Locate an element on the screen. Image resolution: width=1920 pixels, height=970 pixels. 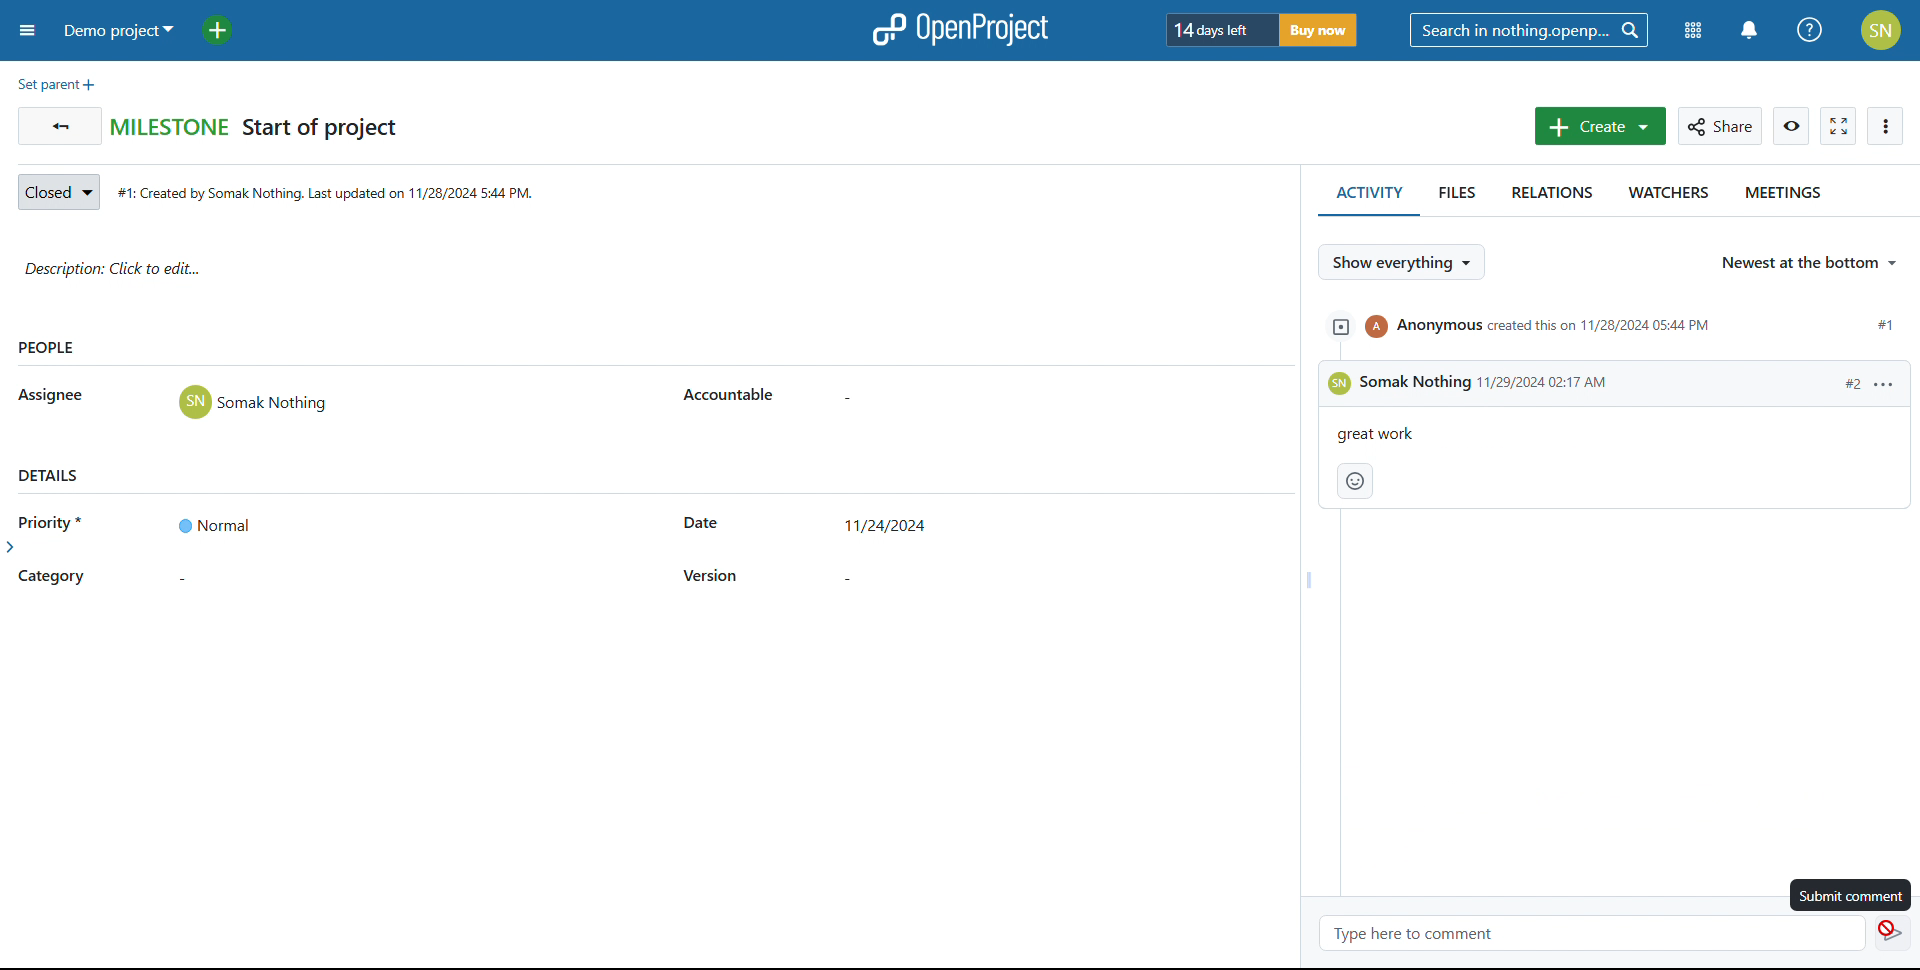
submit comment is located at coordinates (1851, 895).